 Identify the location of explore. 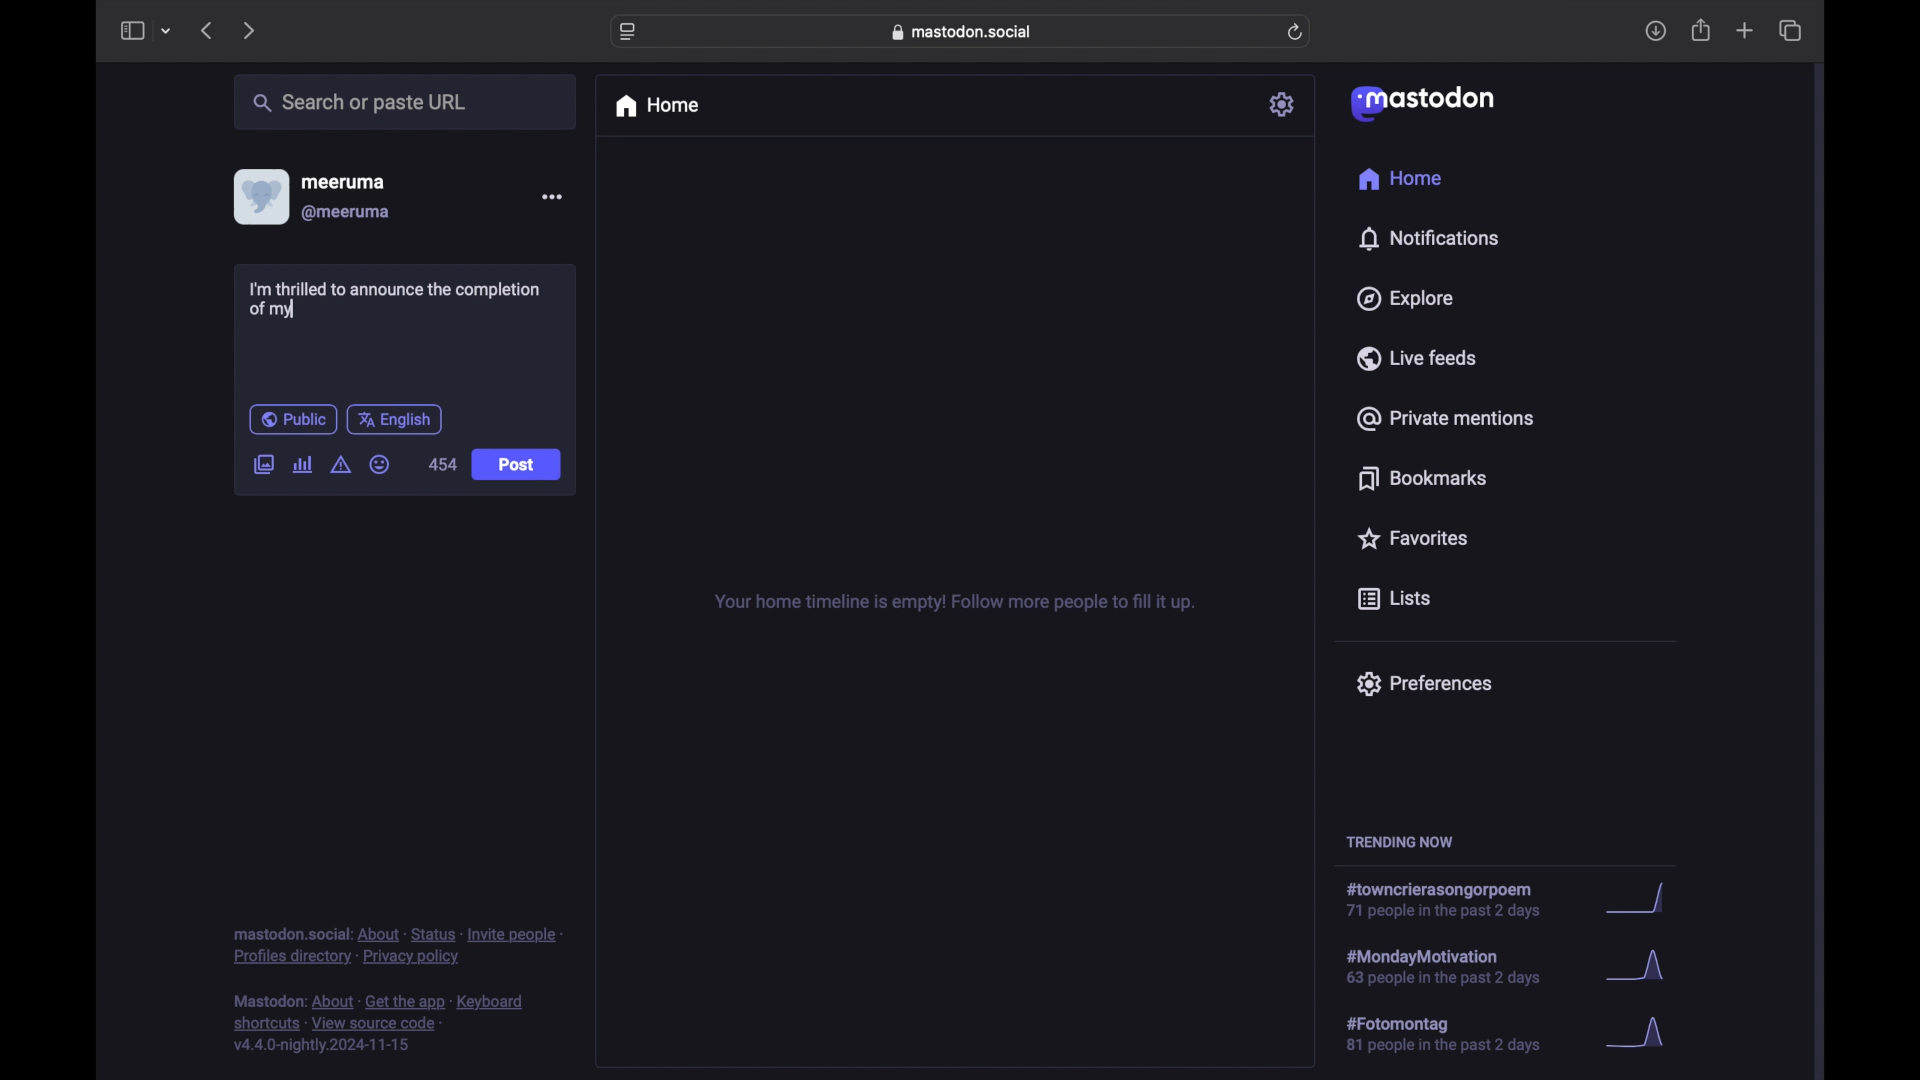
(1406, 299).